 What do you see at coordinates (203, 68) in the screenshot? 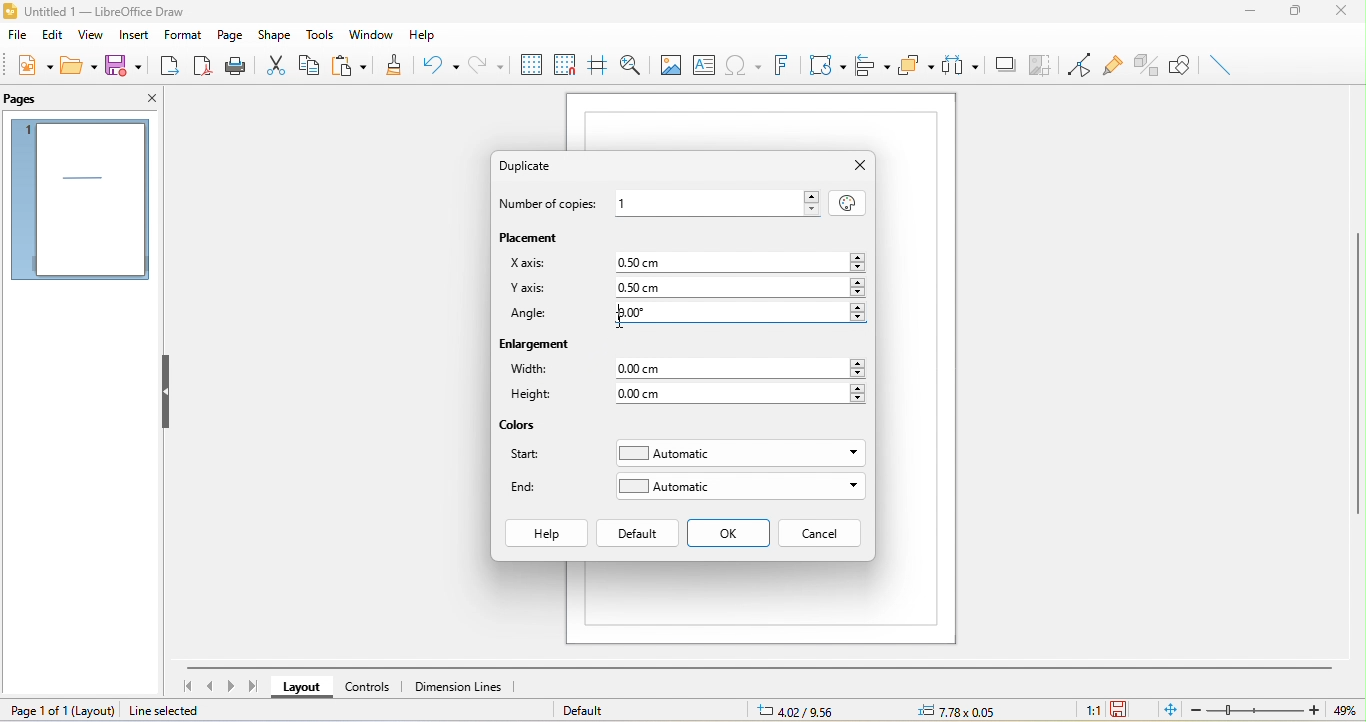
I see `export directly a pdf` at bounding box center [203, 68].